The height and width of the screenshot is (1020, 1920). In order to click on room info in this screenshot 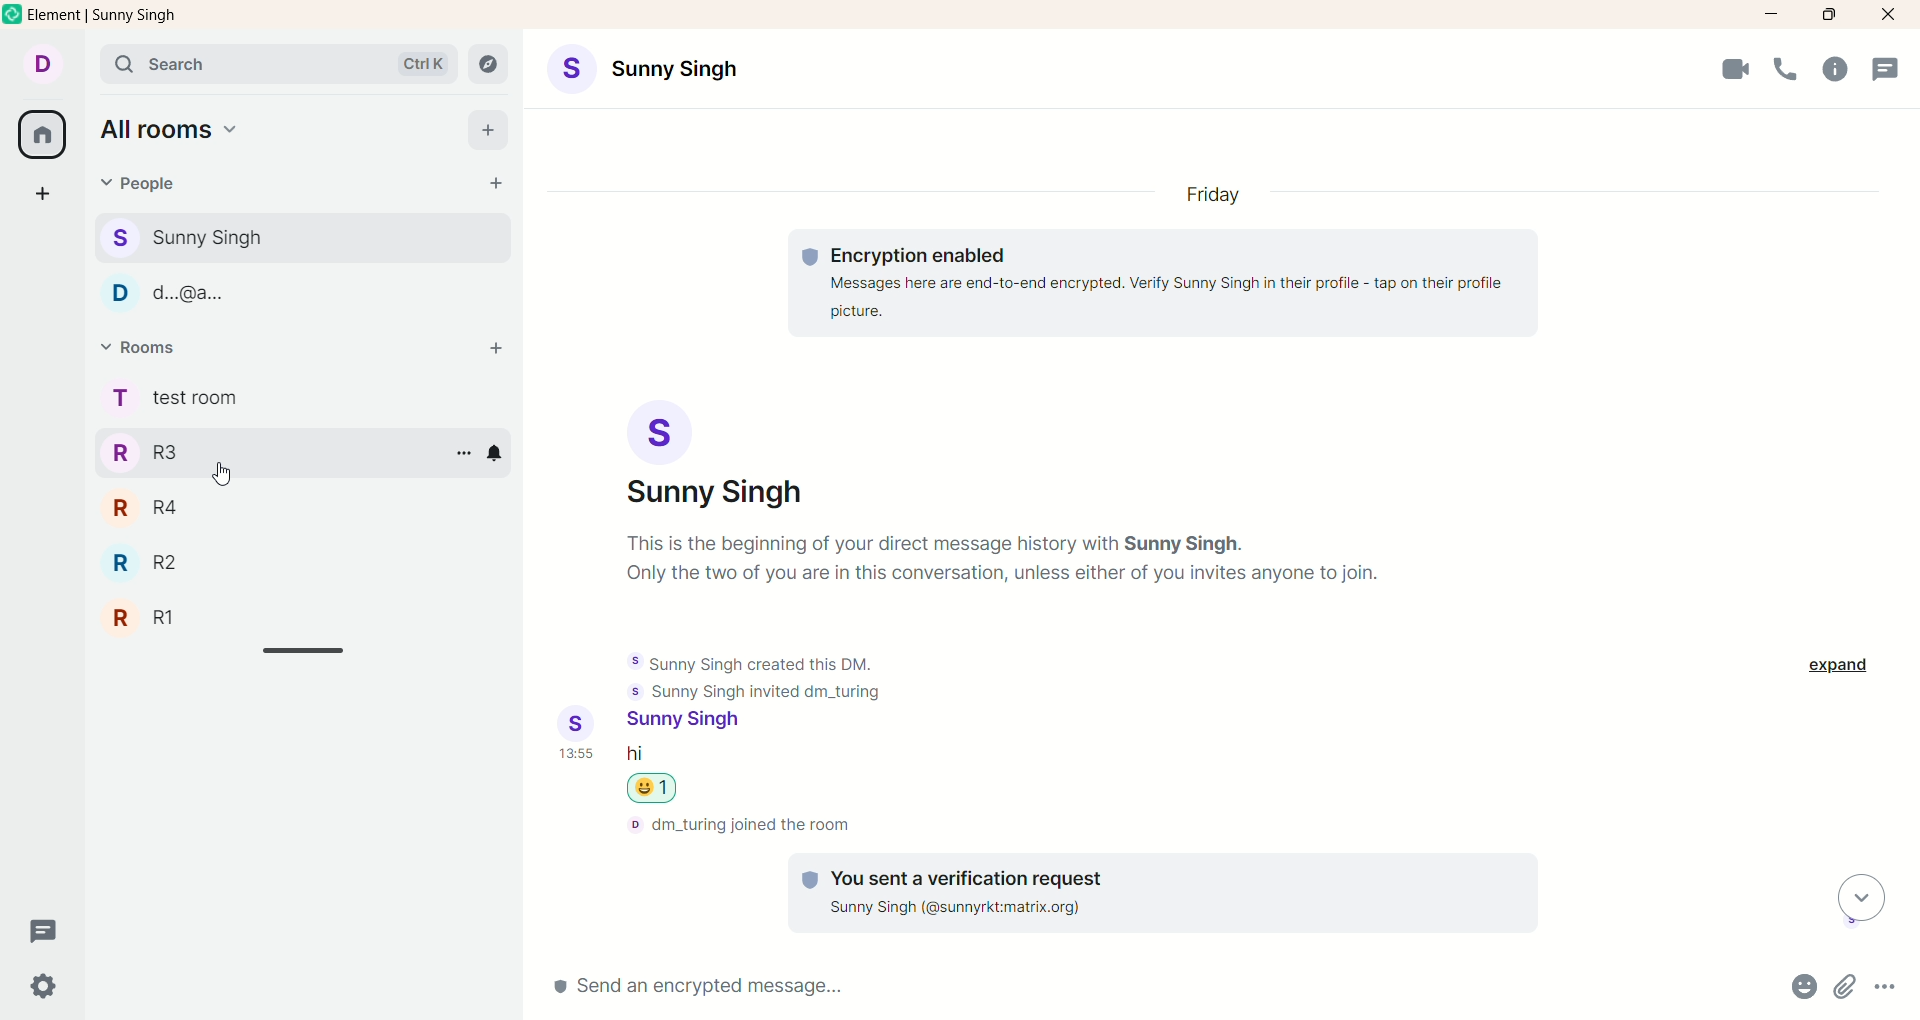, I will do `click(1840, 70)`.